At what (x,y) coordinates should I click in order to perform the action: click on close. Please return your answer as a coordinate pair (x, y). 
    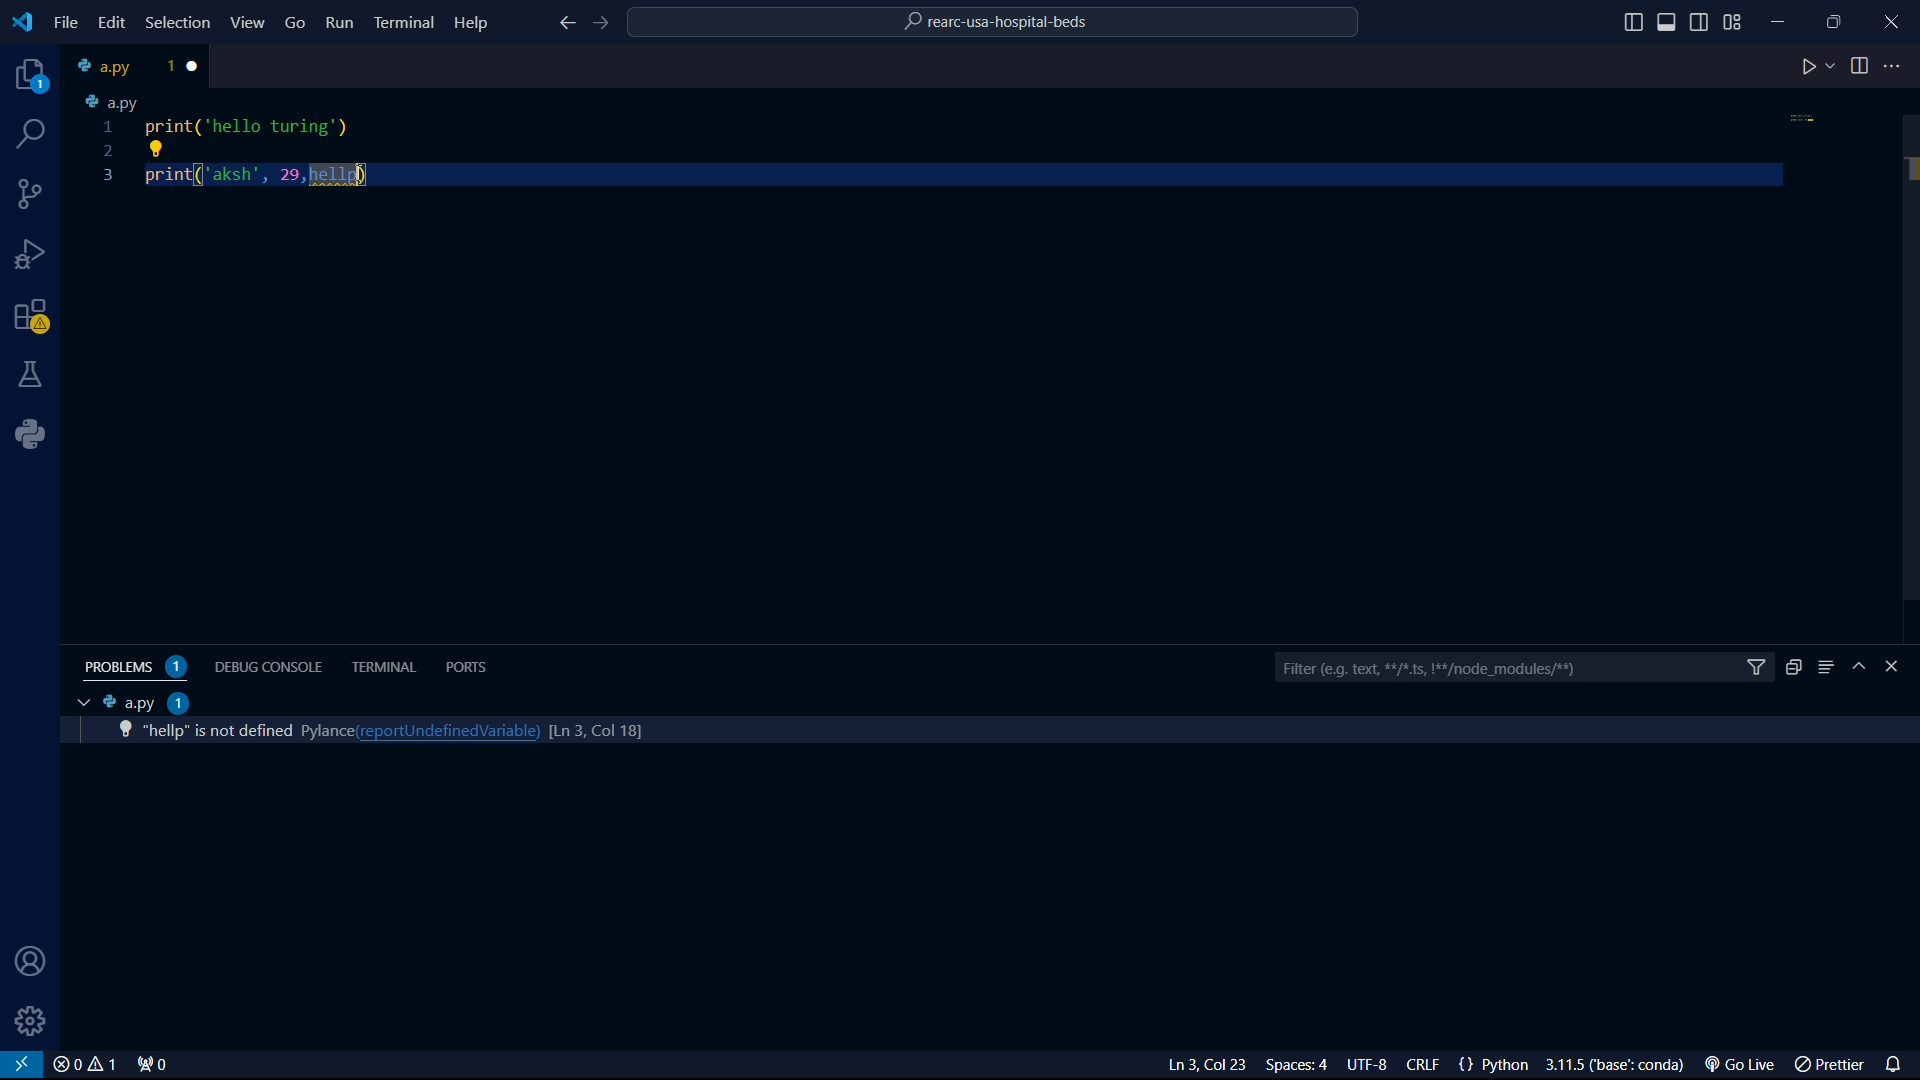
    Looking at the image, I should click on (84, 1065).